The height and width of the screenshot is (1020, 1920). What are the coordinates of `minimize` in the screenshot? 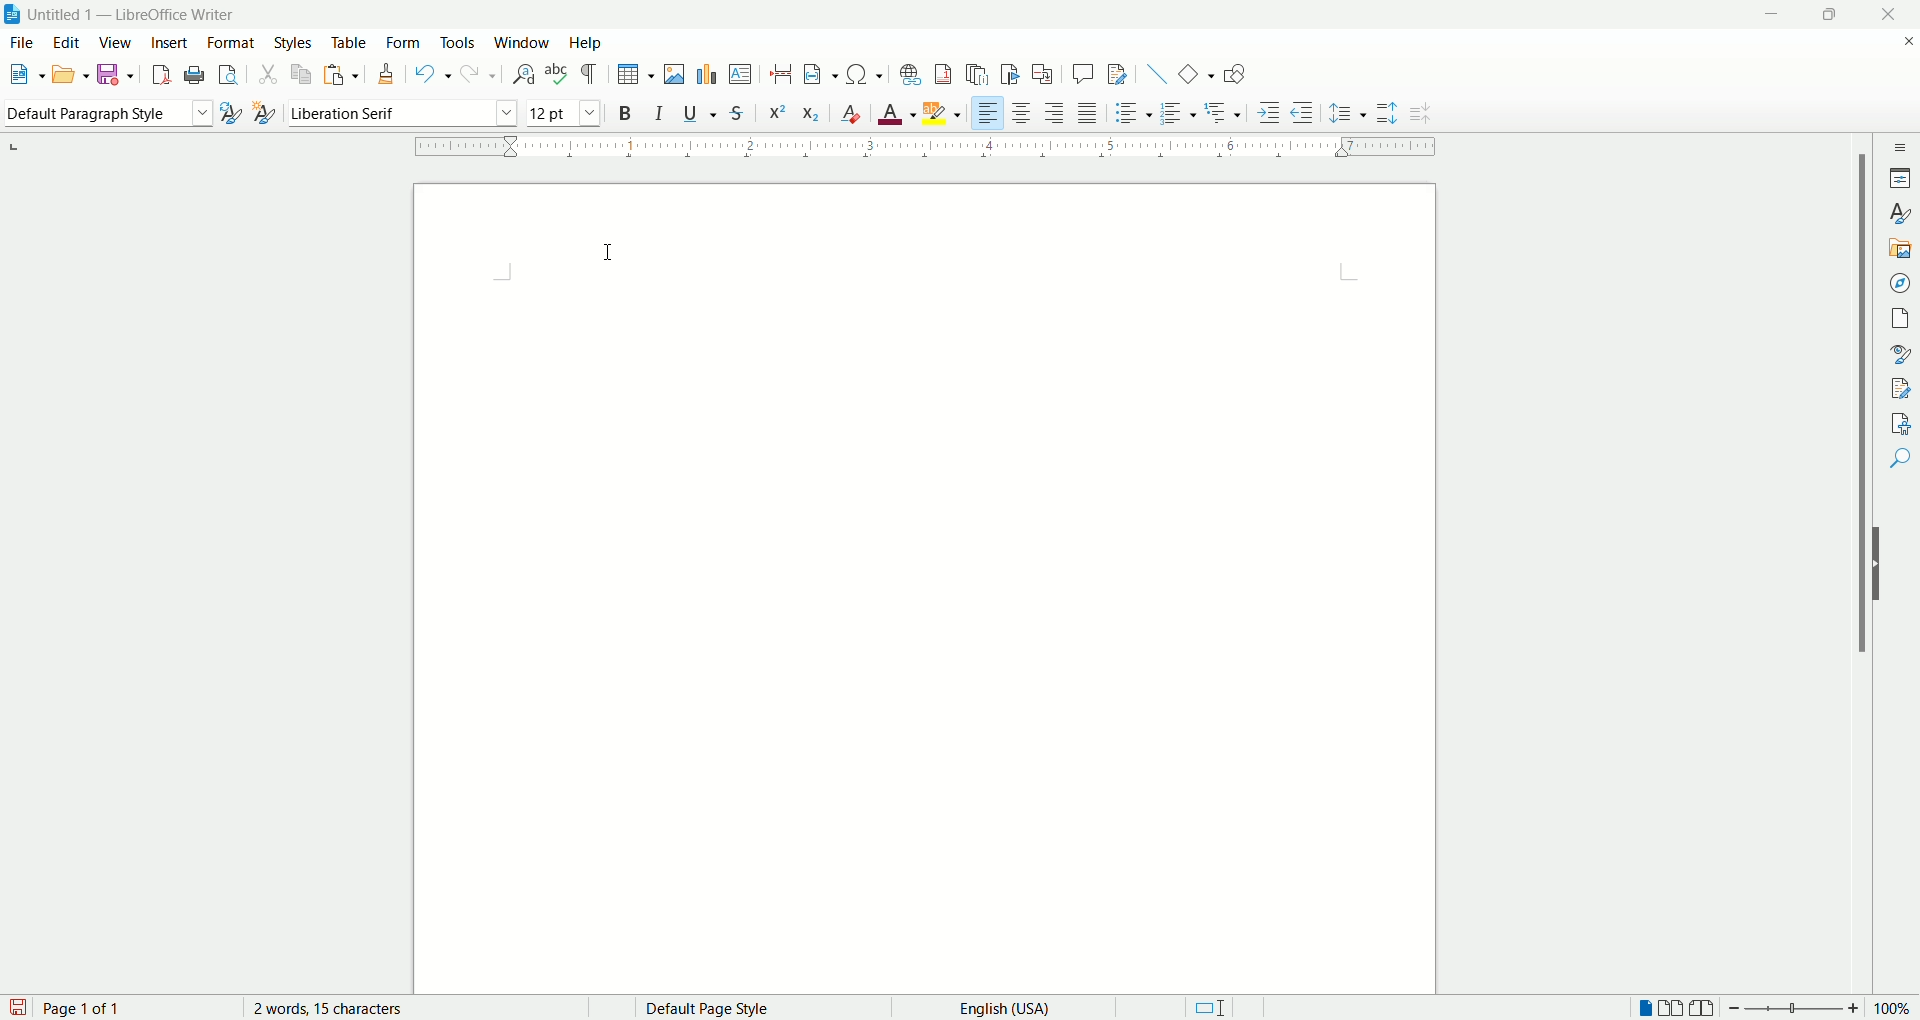 It's located at (1778, 15).